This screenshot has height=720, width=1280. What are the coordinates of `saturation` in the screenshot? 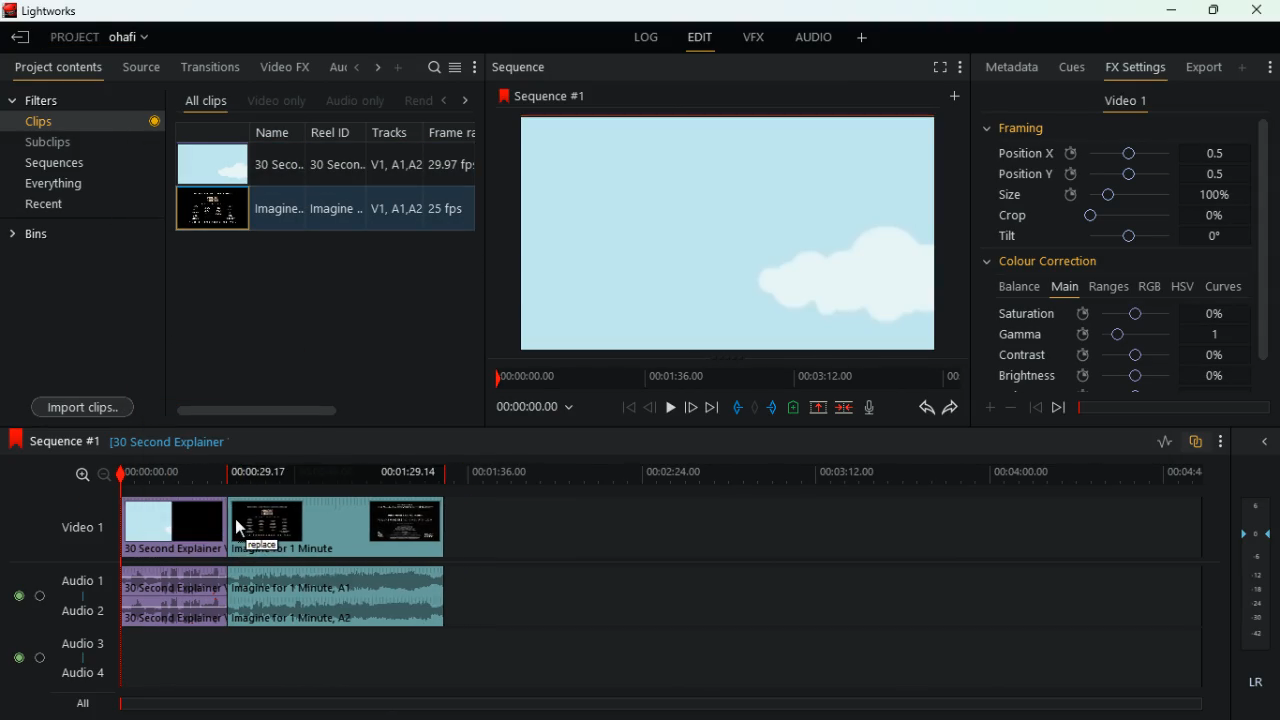 It's located at (1116, 313).